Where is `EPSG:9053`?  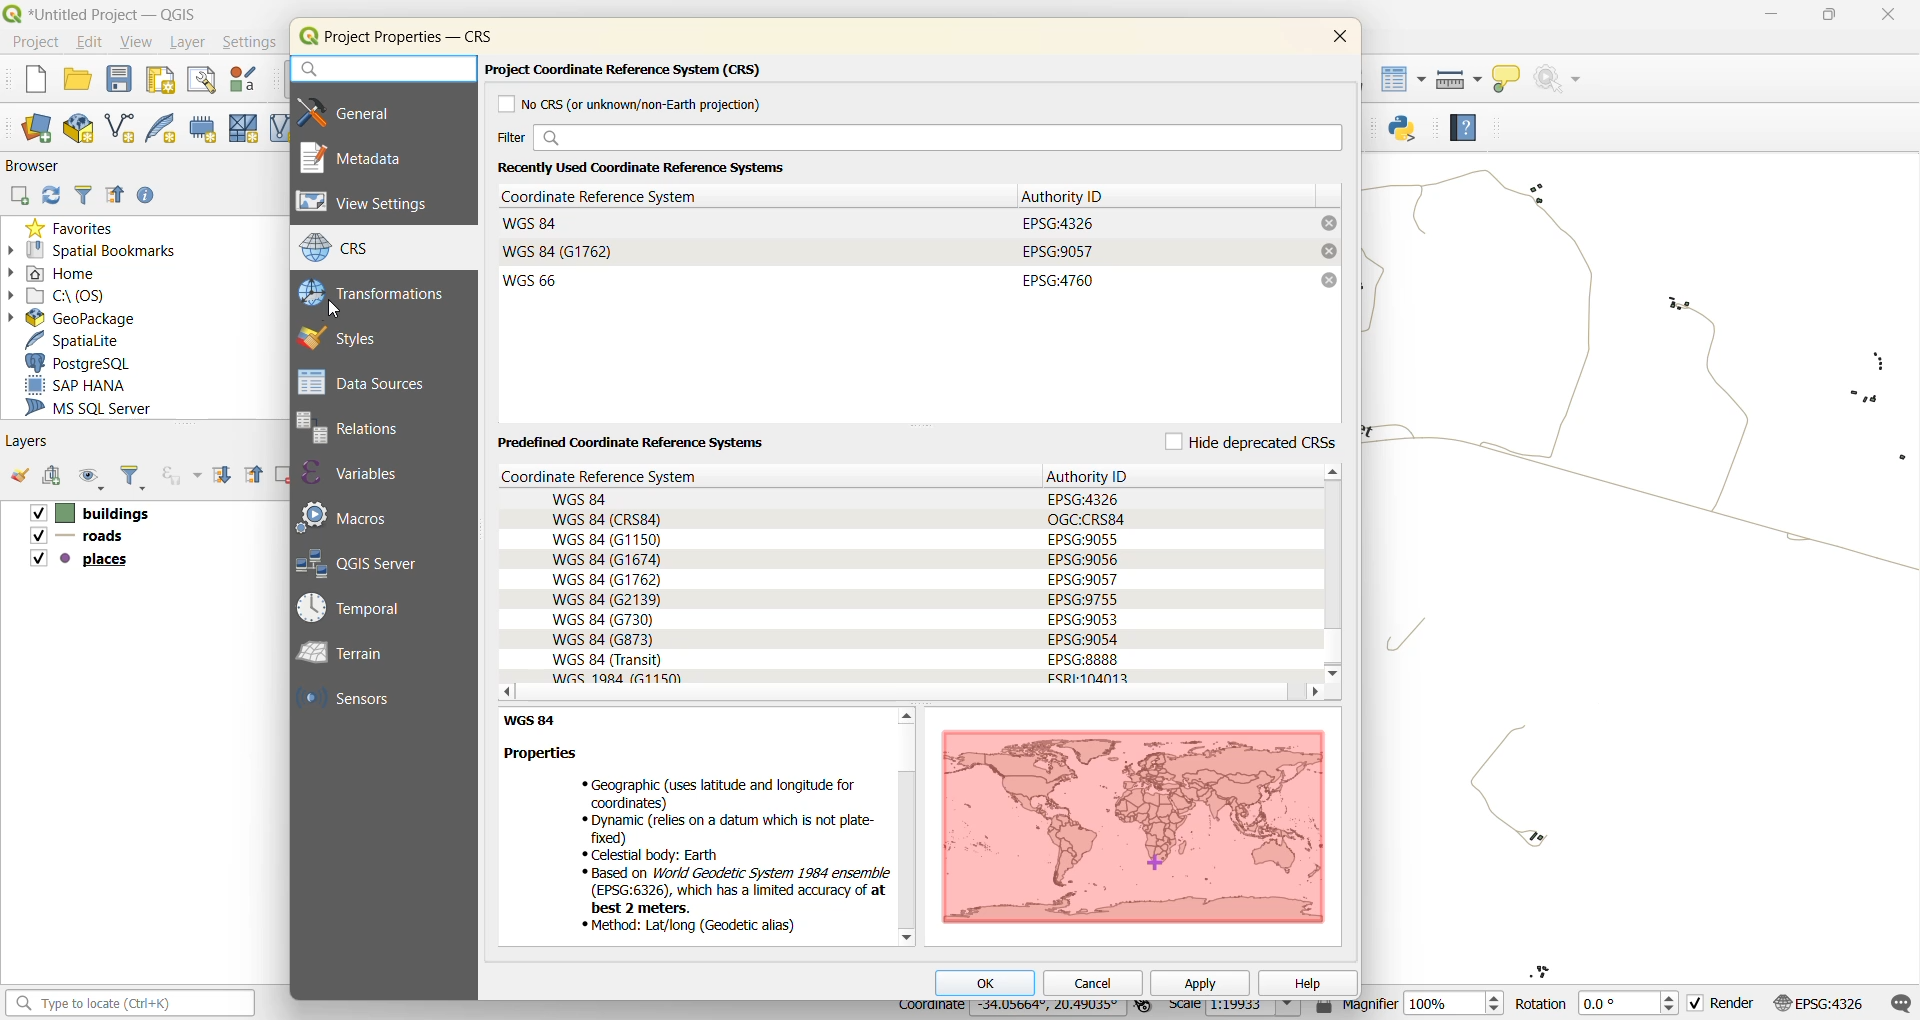 EPSG:9053 is located at coordinates (1084, 619).